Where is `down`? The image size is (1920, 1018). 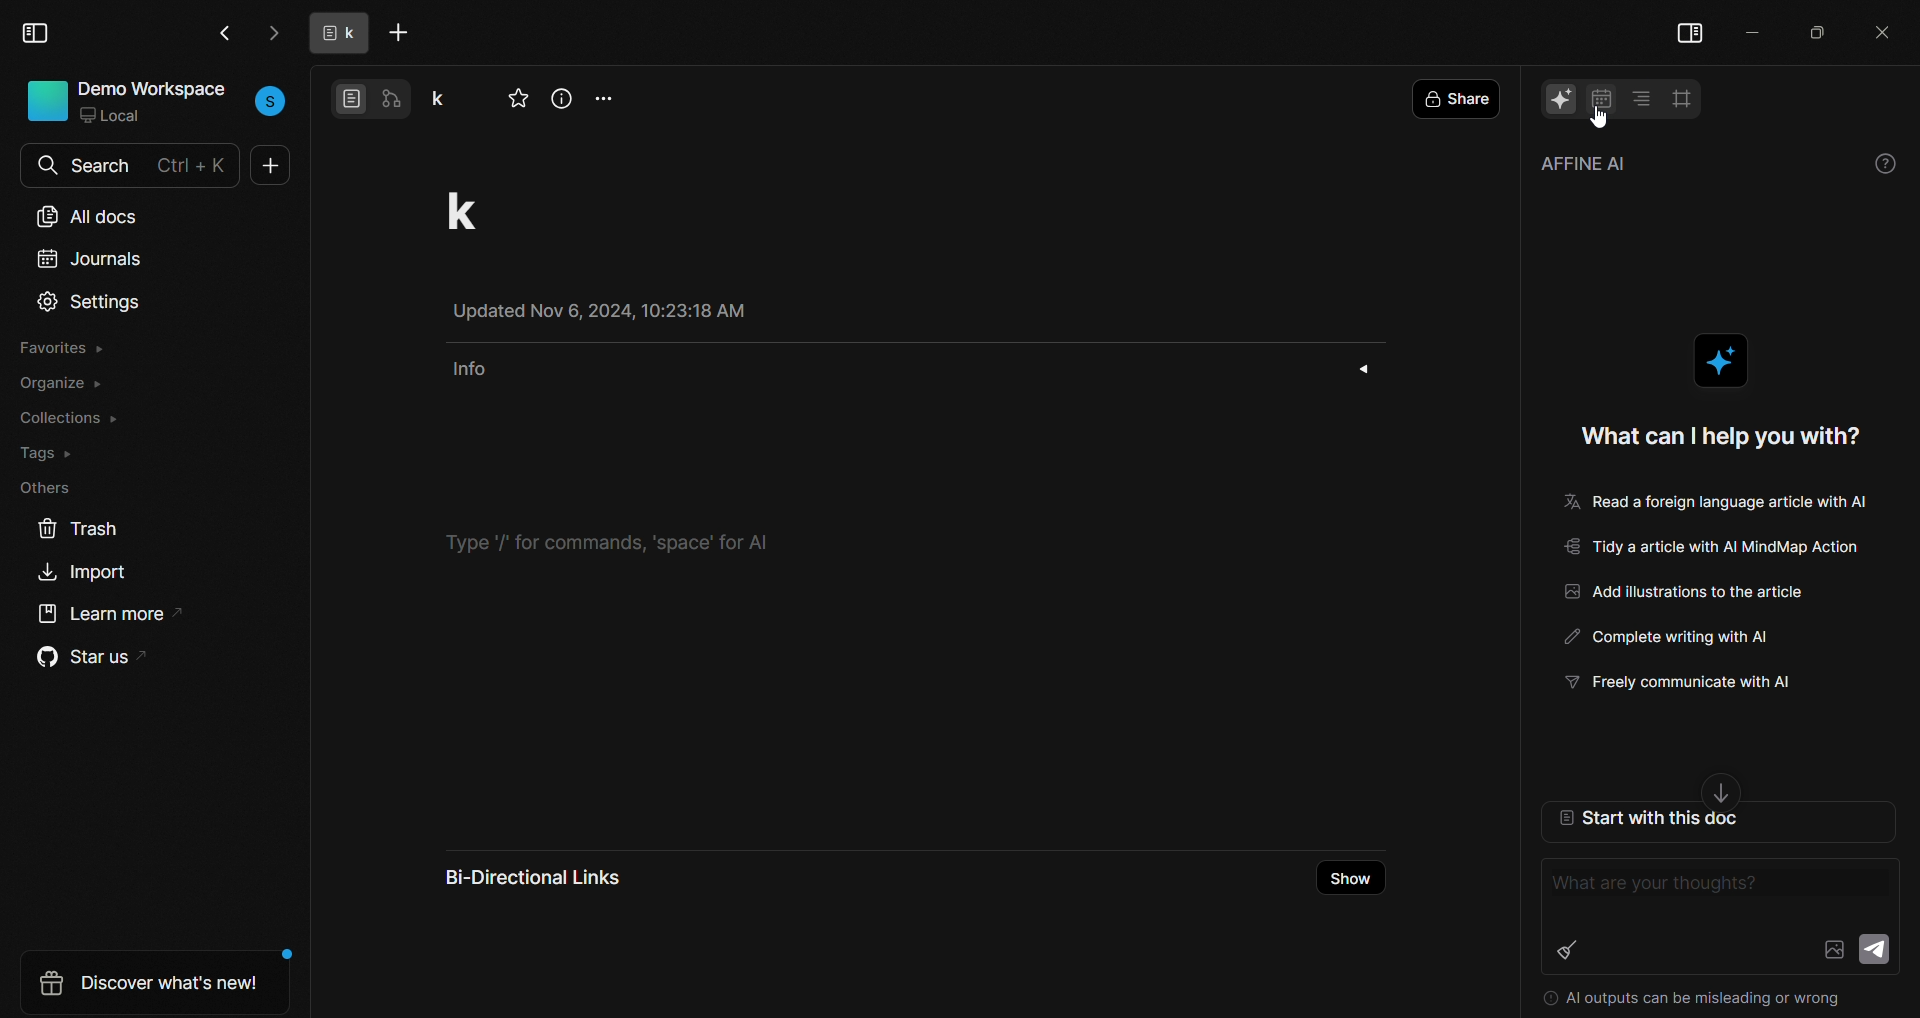 down is located at coordinates (1725, 789).